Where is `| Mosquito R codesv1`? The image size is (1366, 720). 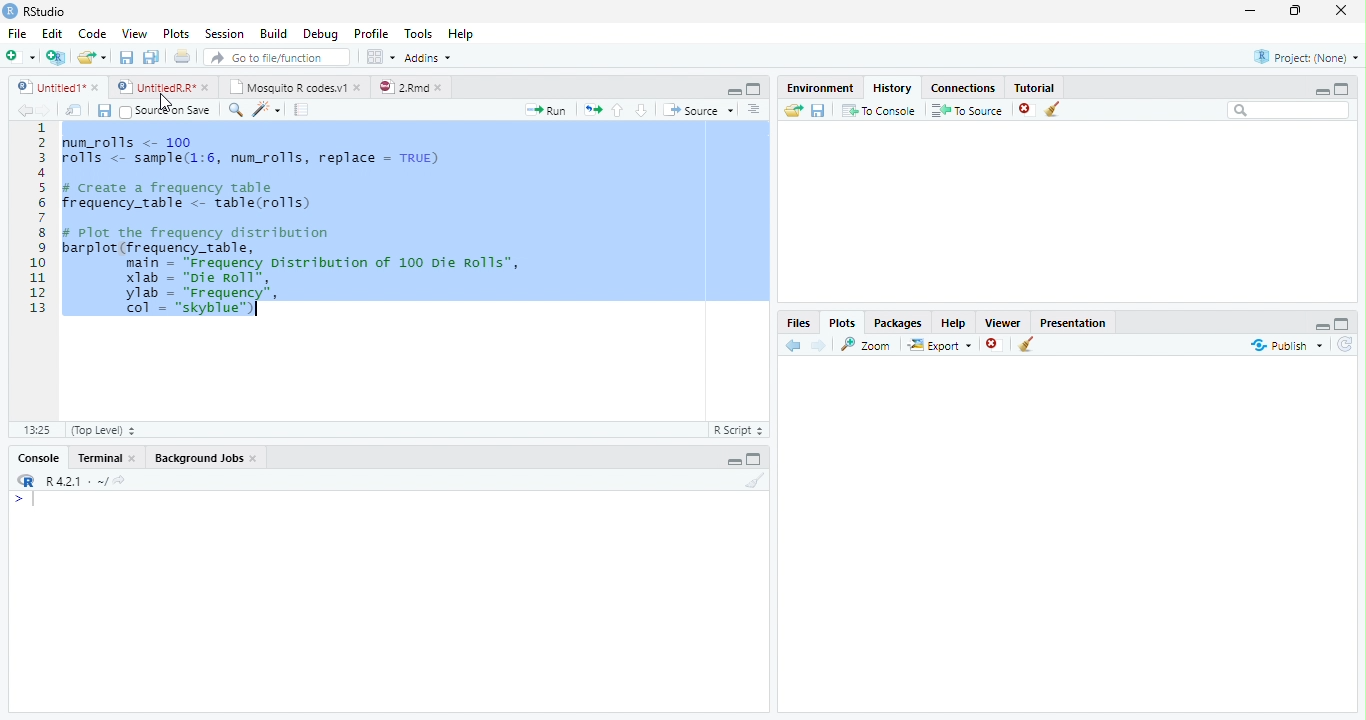 | Mosquito R codesv1 is located at coordinates (294, 87).